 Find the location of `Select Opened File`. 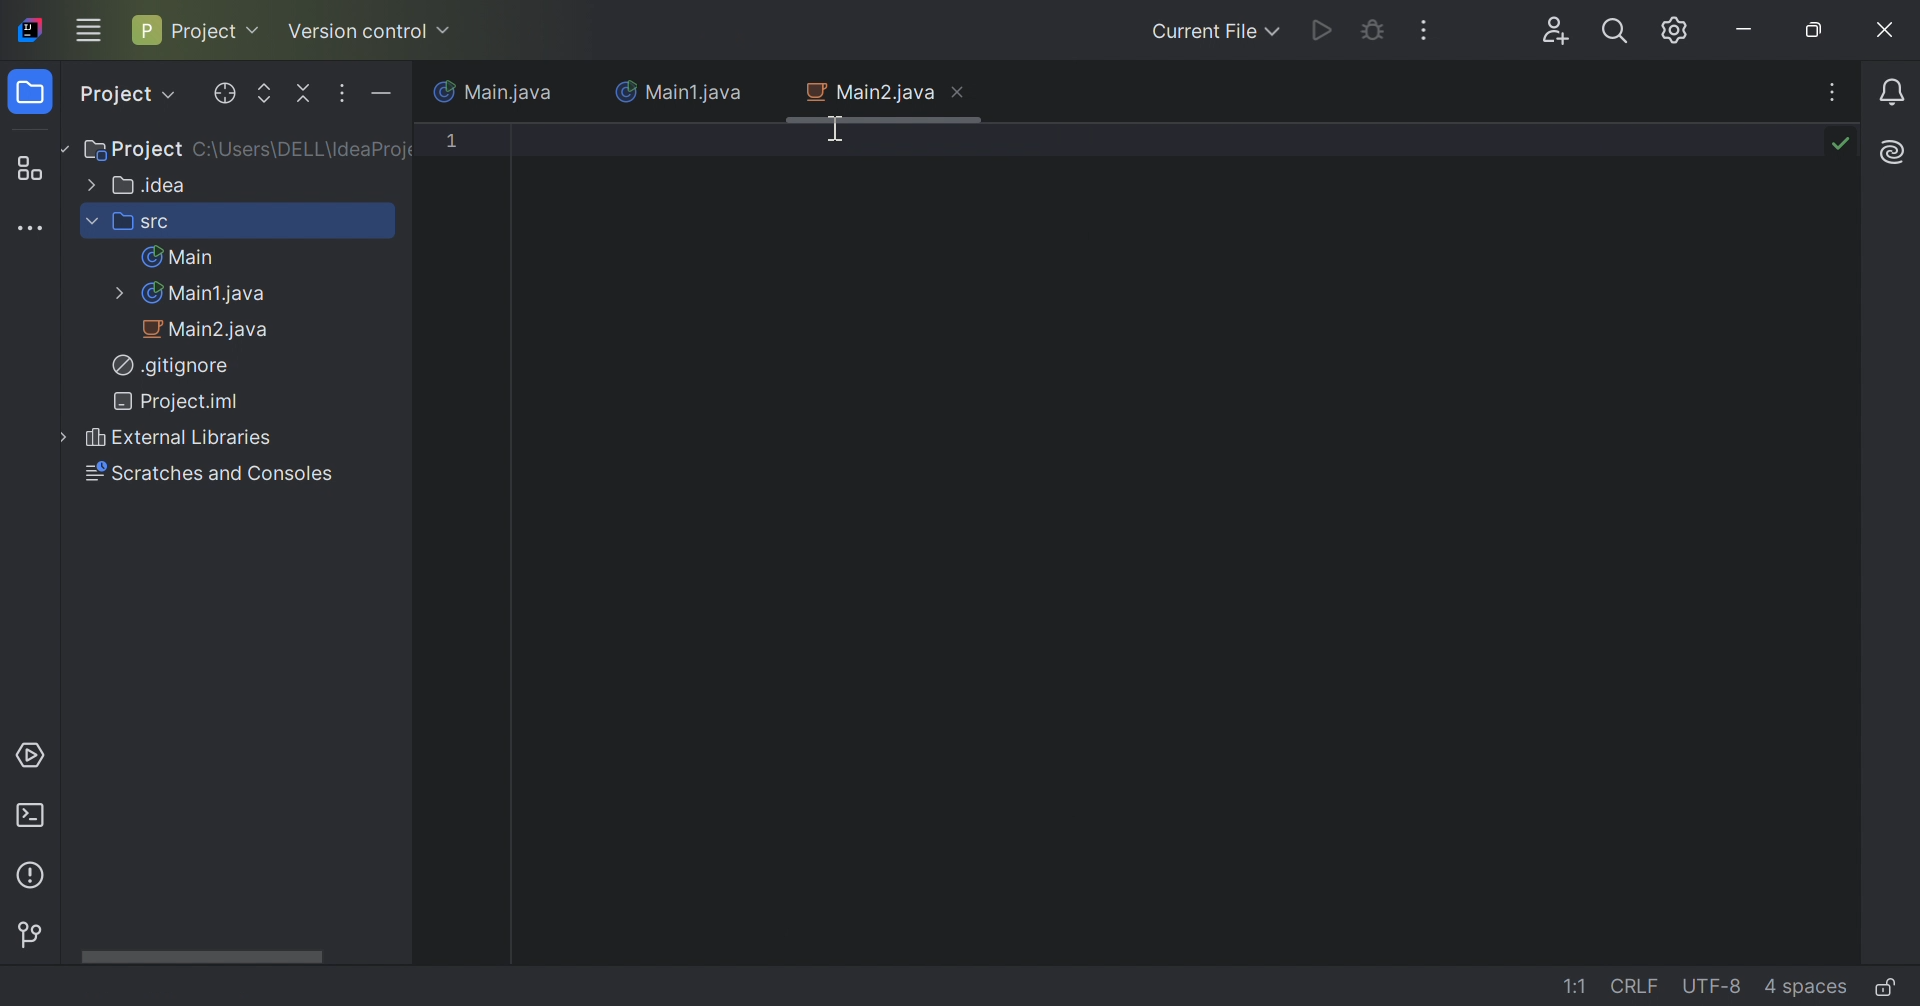

Select Opened File is located at coordinates (223, 92).